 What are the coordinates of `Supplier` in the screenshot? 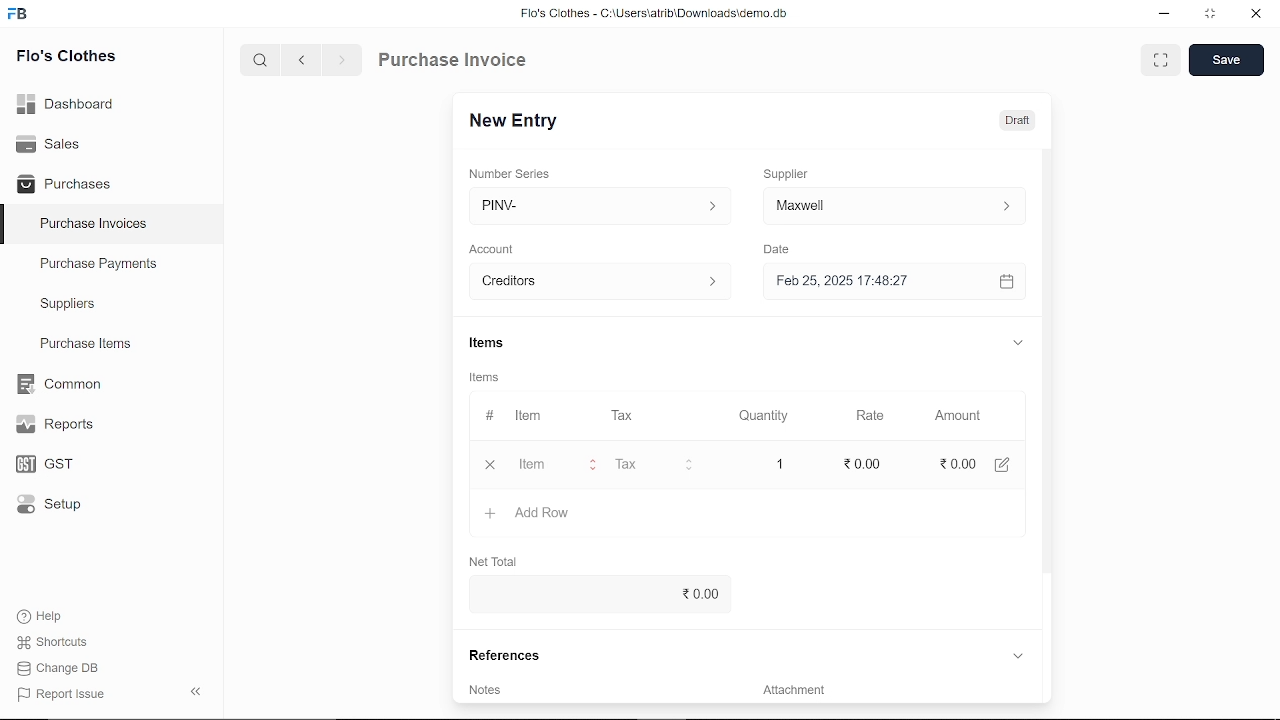 It's located at (797, 172).